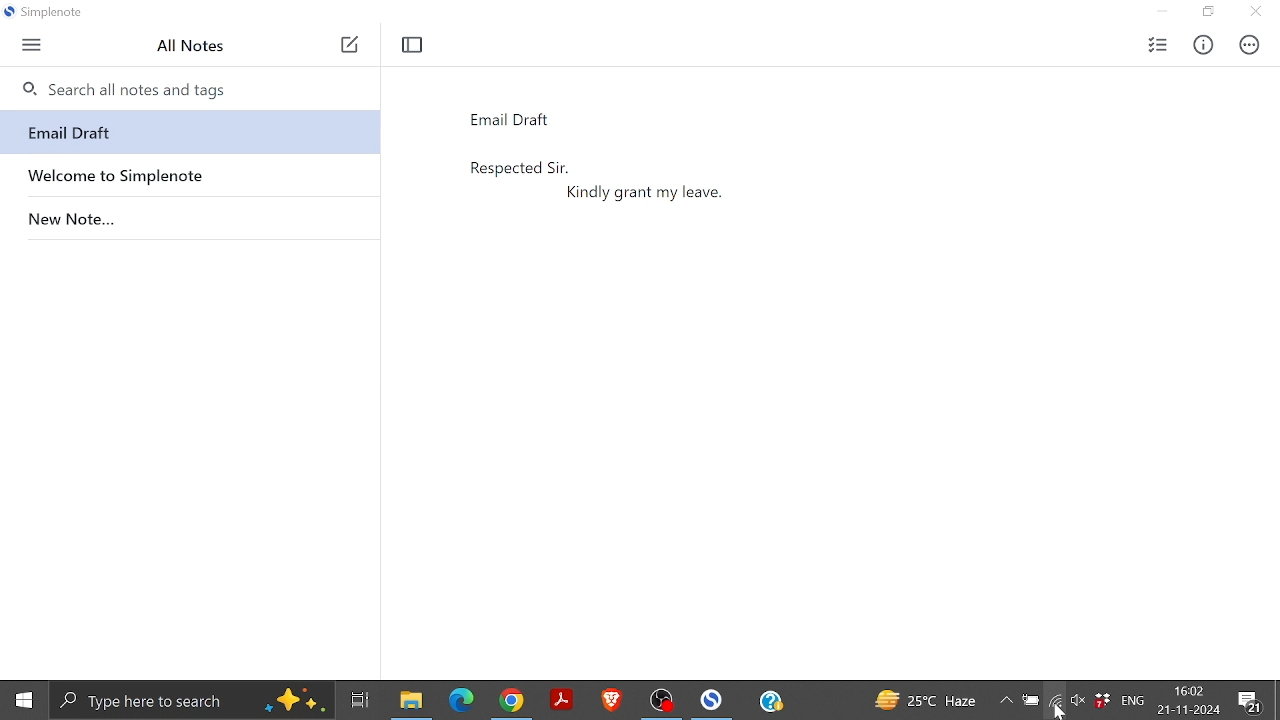  What do you see at coordinates (359, 698) in the screenshot?
I see `Task view` at bounding box center [359, 698].